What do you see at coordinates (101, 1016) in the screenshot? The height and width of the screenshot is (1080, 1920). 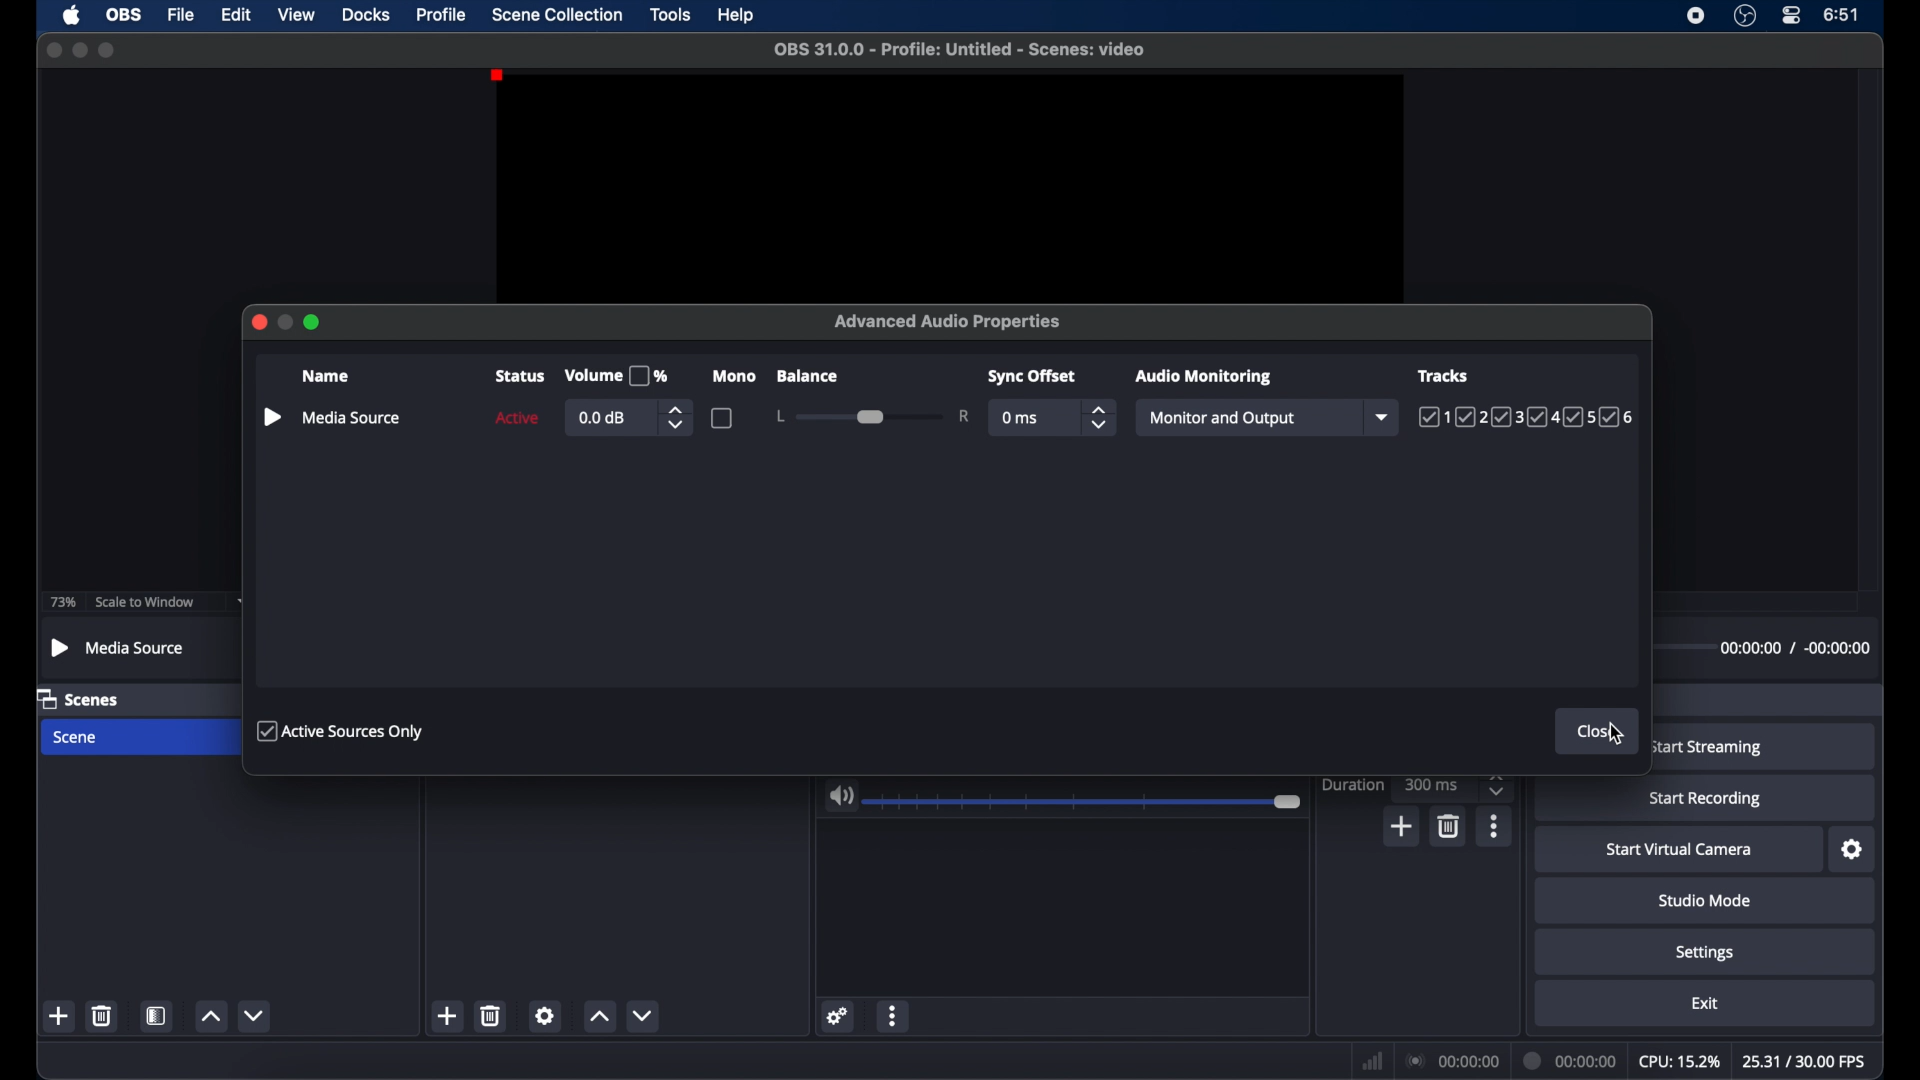 I see `delete` at bounding box center [101, 1016].